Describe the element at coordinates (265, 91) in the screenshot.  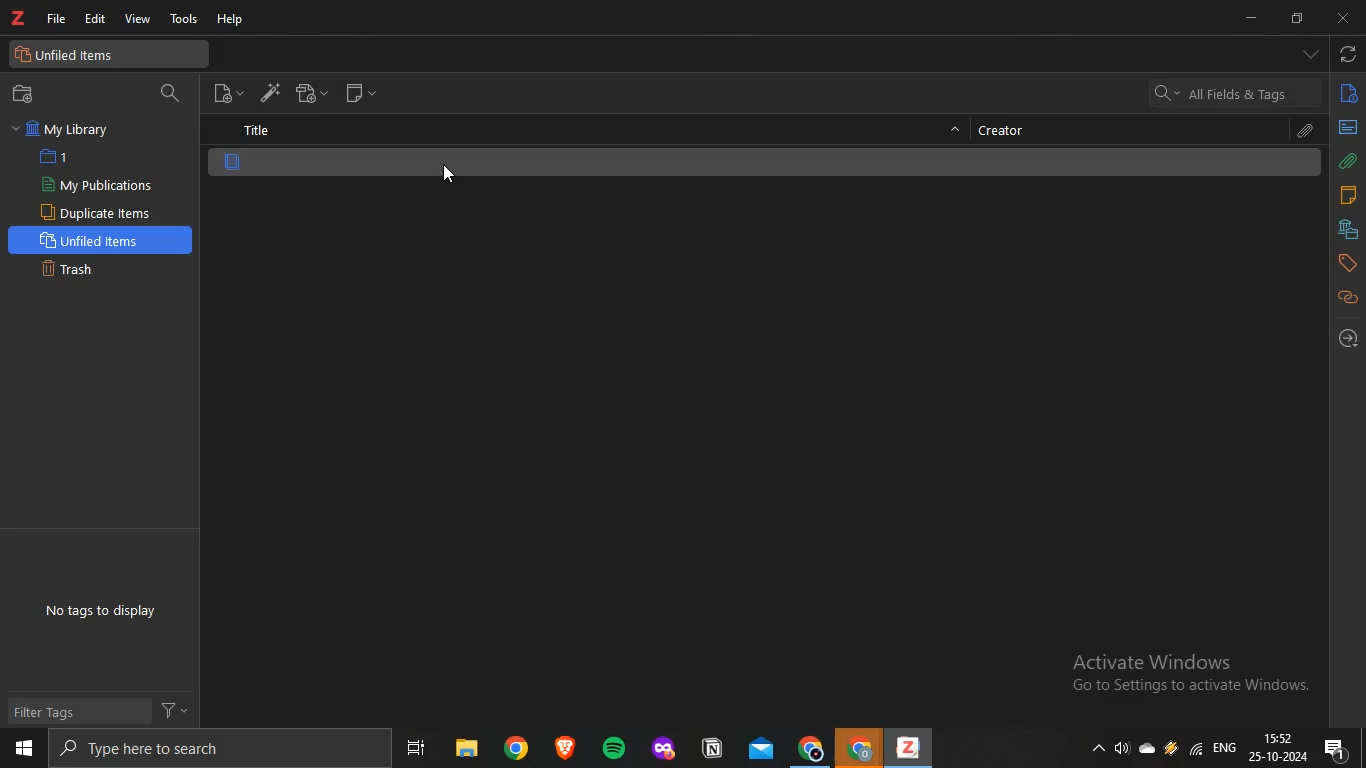
I see `add item by identifier` at that location.